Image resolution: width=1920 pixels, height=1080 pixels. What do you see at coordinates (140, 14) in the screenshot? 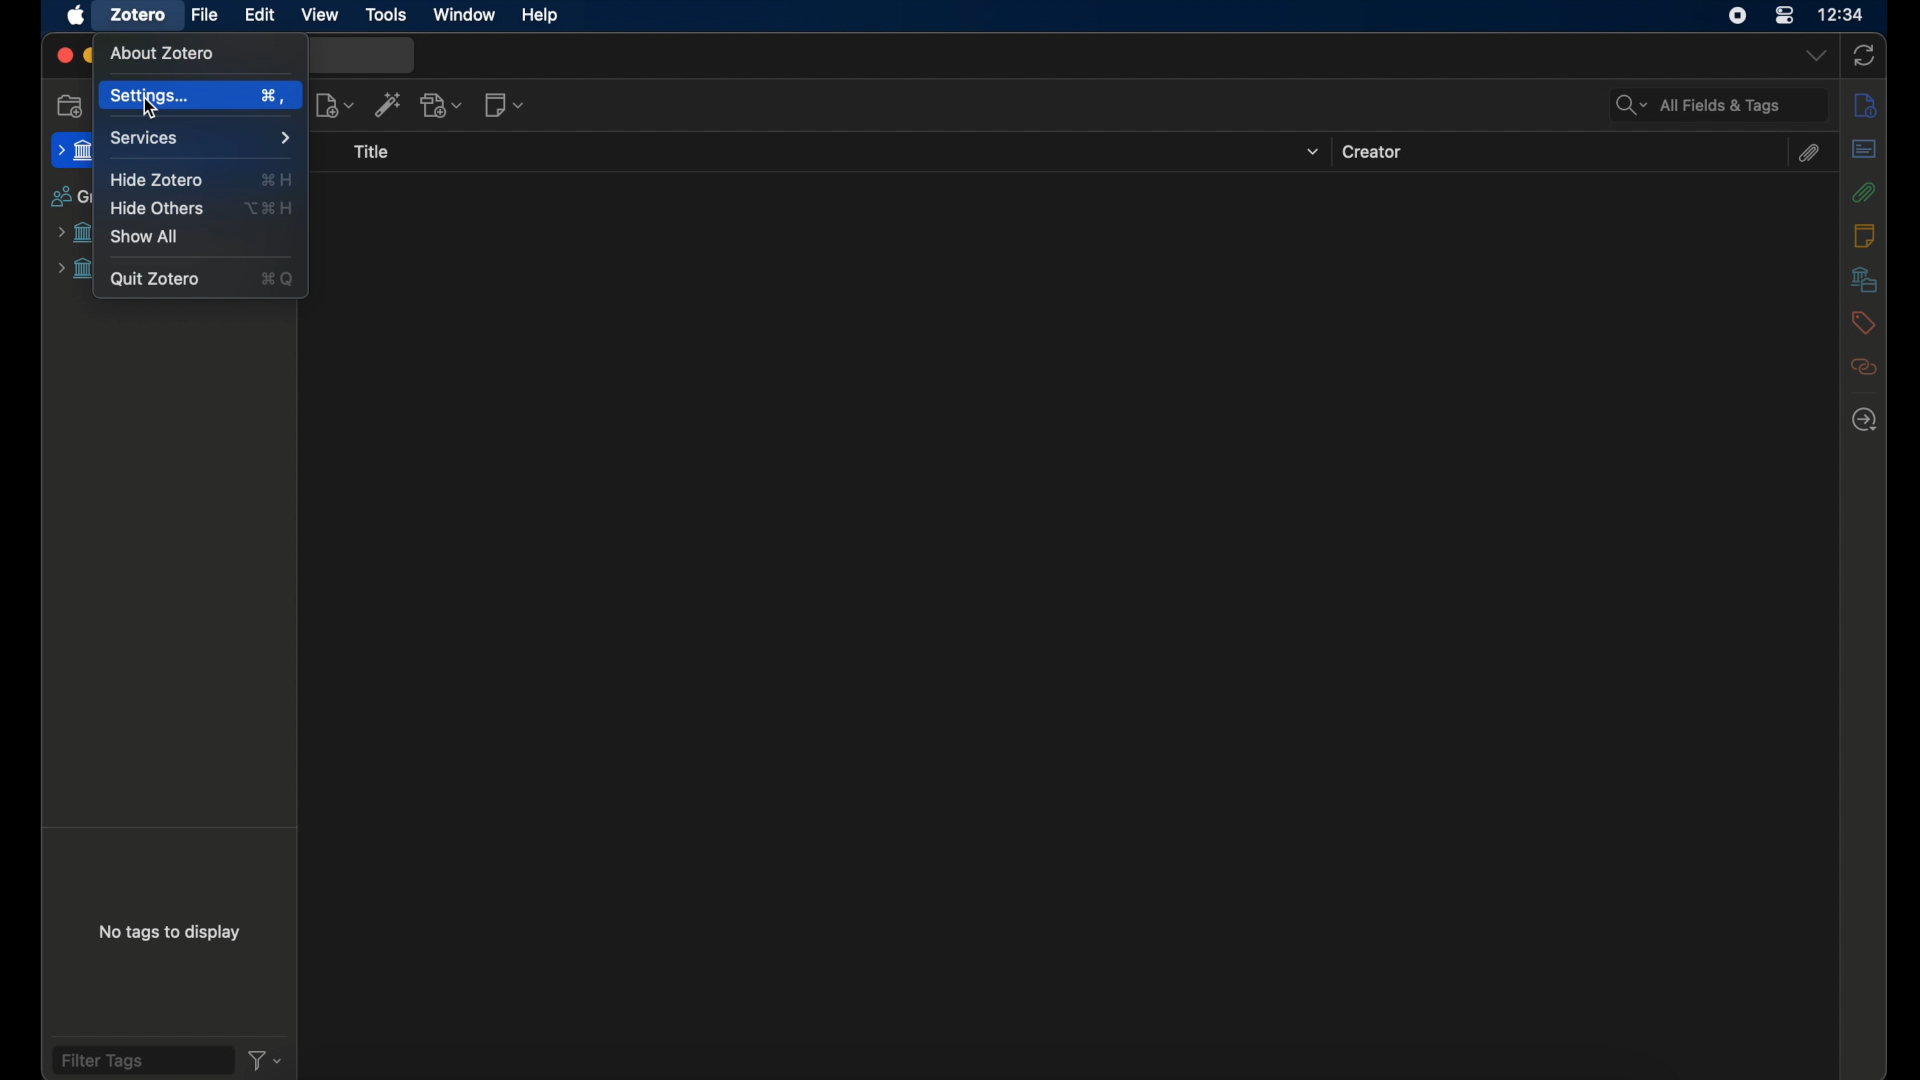
I see `zotero` at bounding box center [140, 14].